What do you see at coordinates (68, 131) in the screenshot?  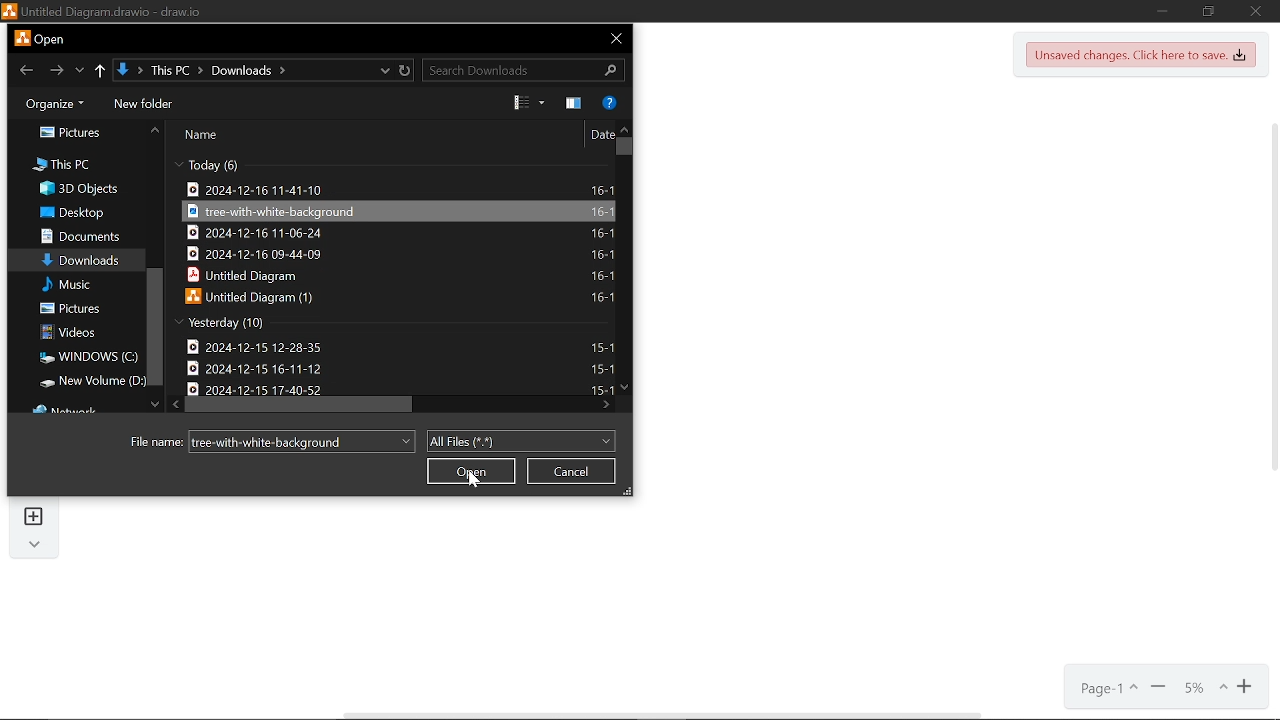 I see `pictures` at bounding box center [68, 131].